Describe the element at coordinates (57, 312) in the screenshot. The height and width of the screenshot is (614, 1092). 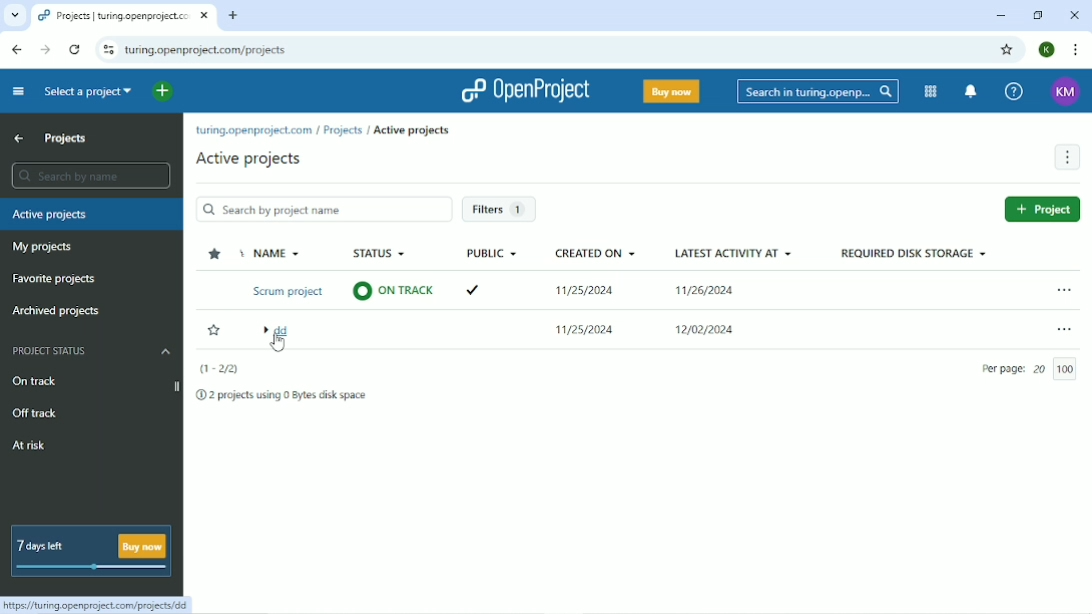
I see `Archived projects` at that location.